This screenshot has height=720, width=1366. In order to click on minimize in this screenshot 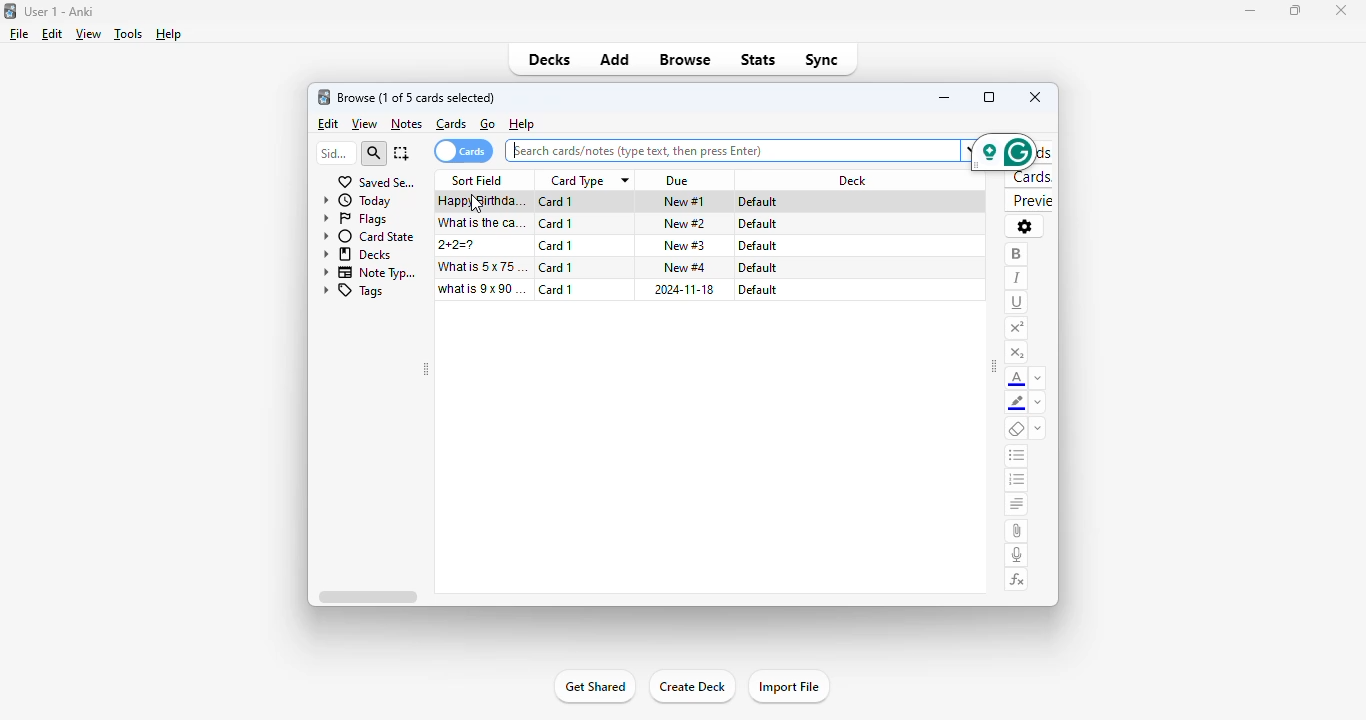, I will do `click(1249, 11)`.